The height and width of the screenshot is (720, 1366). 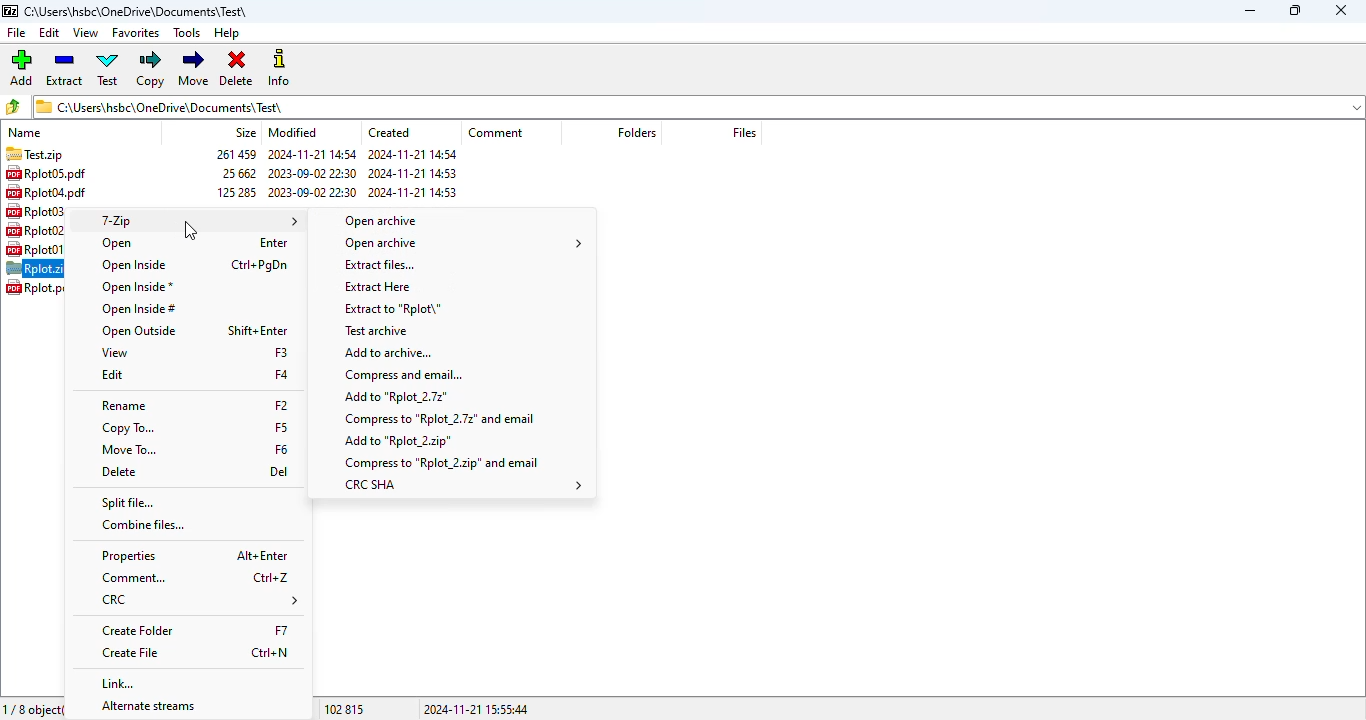 What do you see at coordinates (140, 310) in the screenshot?
I see `open inside#` at bounding box center [140, 310].